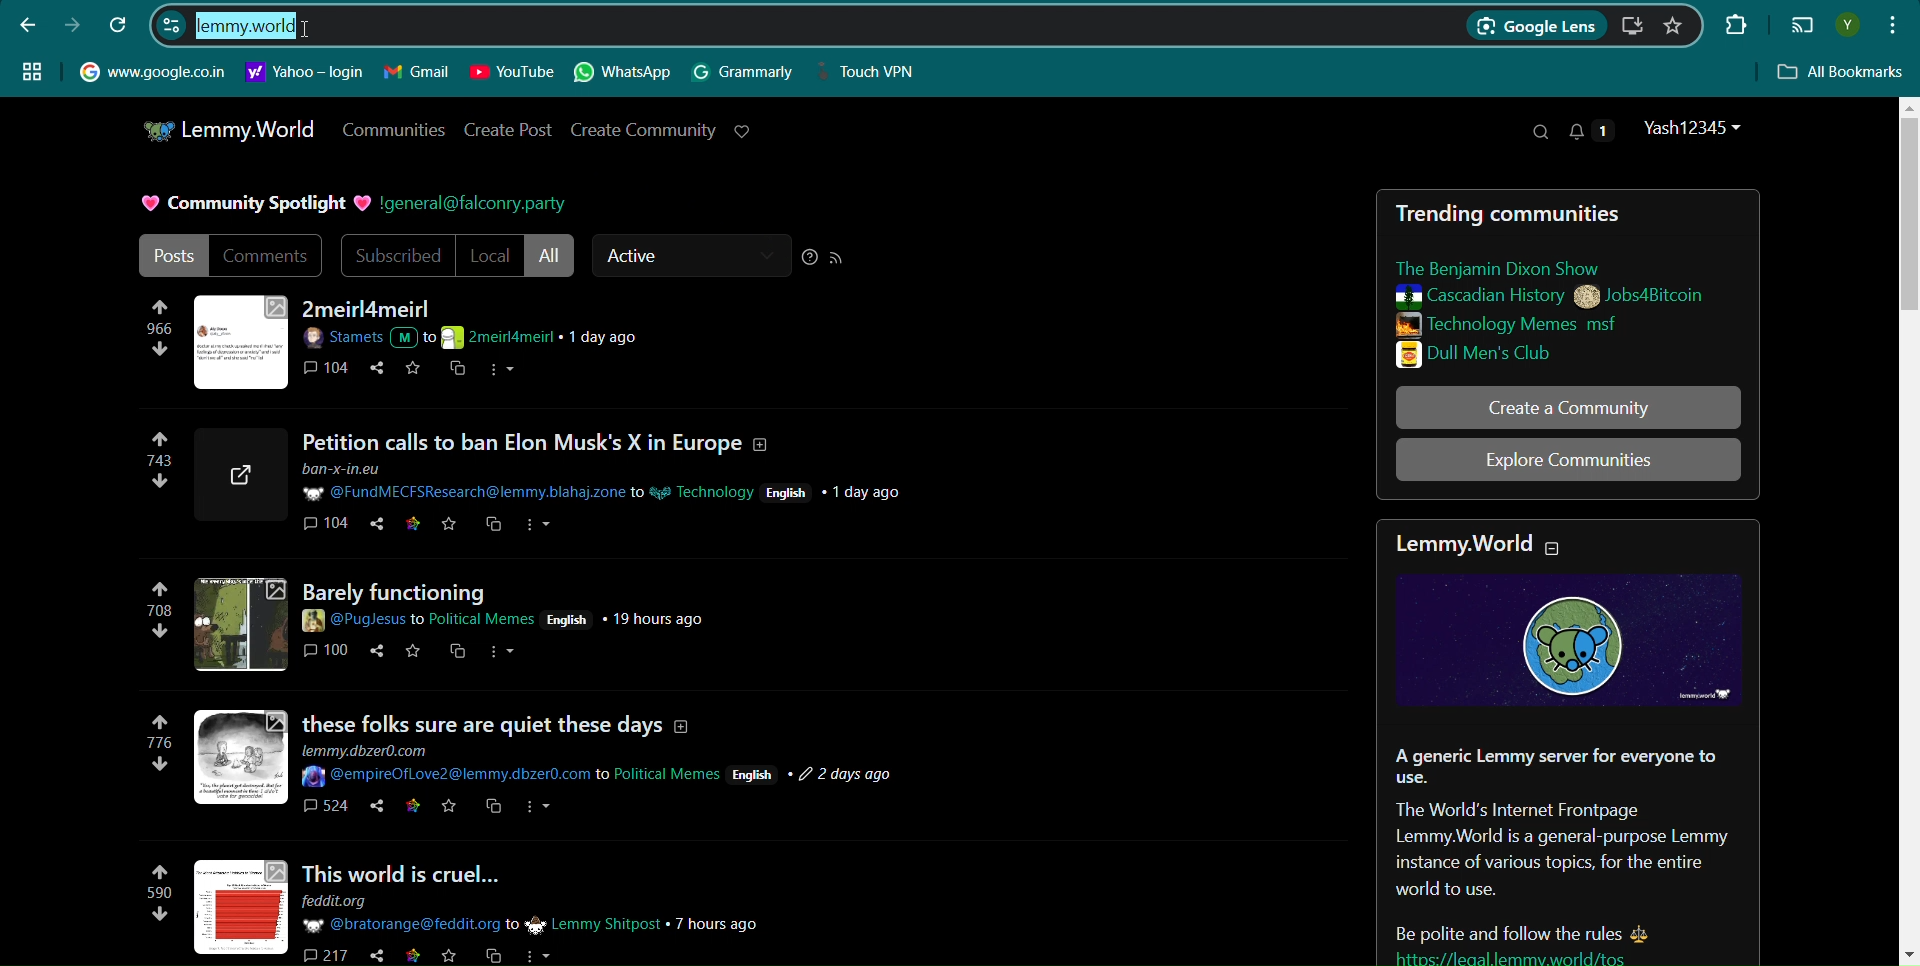 The width and height of the screenshot is (1920, 966). Describe the element at coordinates (328, 655) in the screenshot. I see `100` at that location.